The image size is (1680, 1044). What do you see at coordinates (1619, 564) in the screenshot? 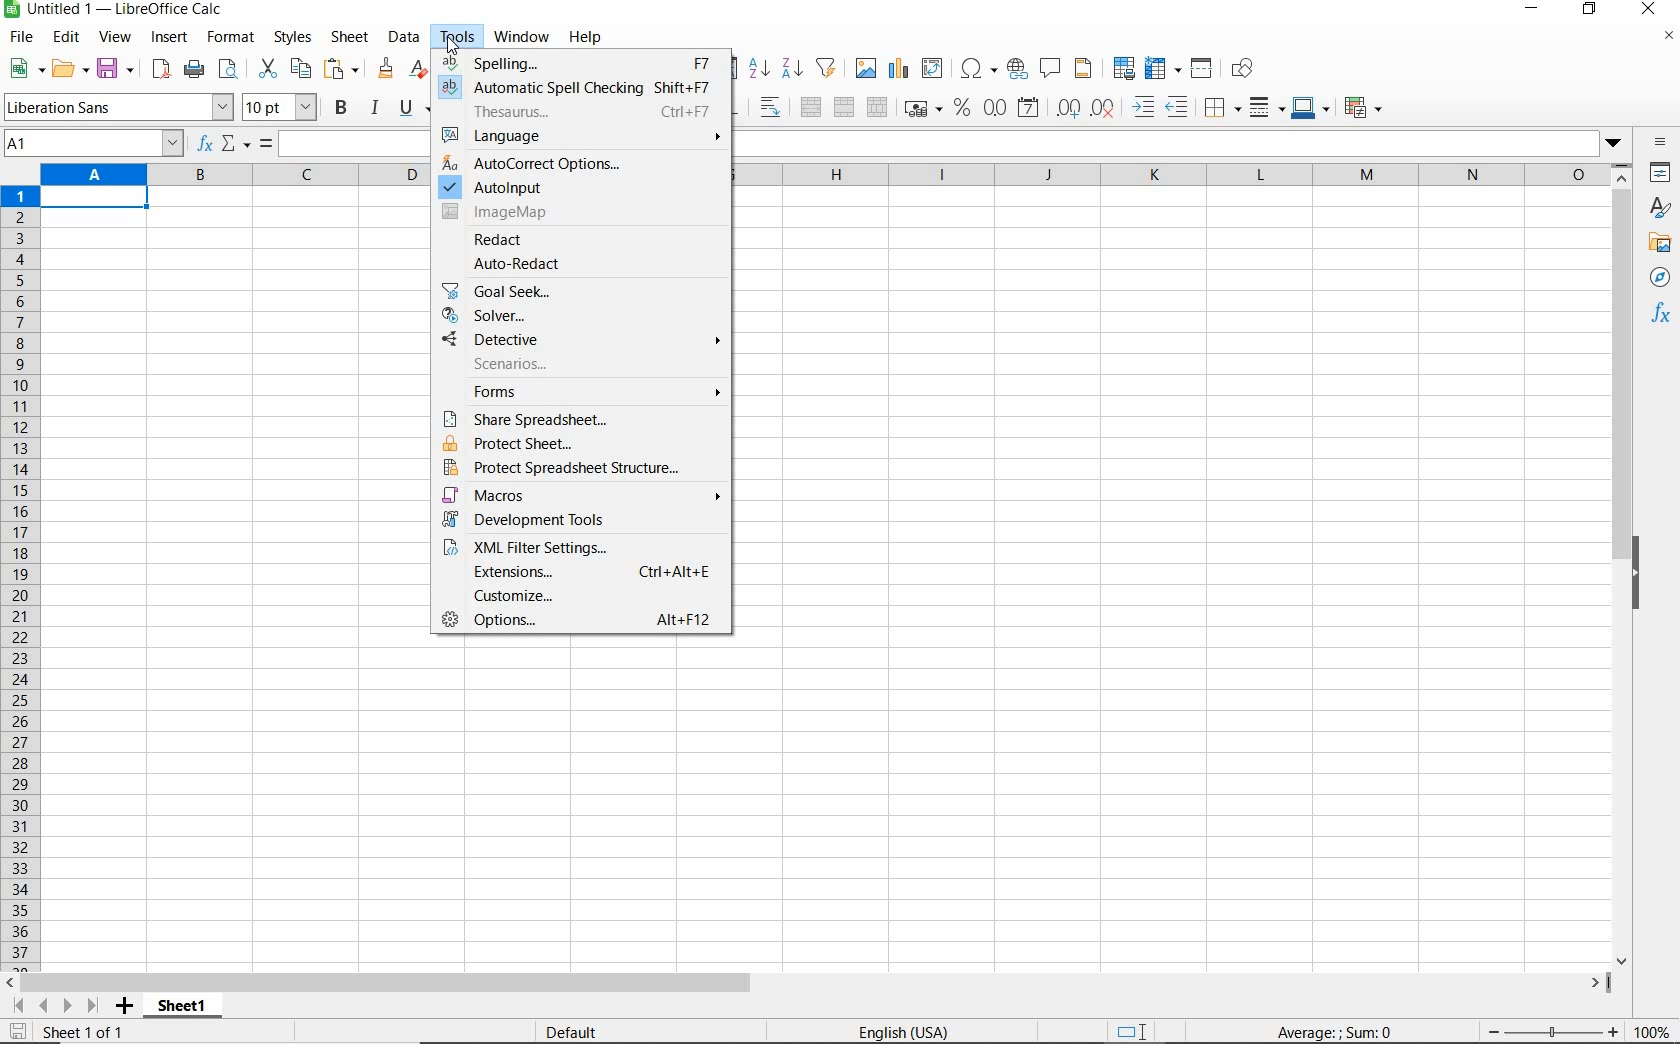
I see `SCROLLBAR` at bounding box center [1619, 564].